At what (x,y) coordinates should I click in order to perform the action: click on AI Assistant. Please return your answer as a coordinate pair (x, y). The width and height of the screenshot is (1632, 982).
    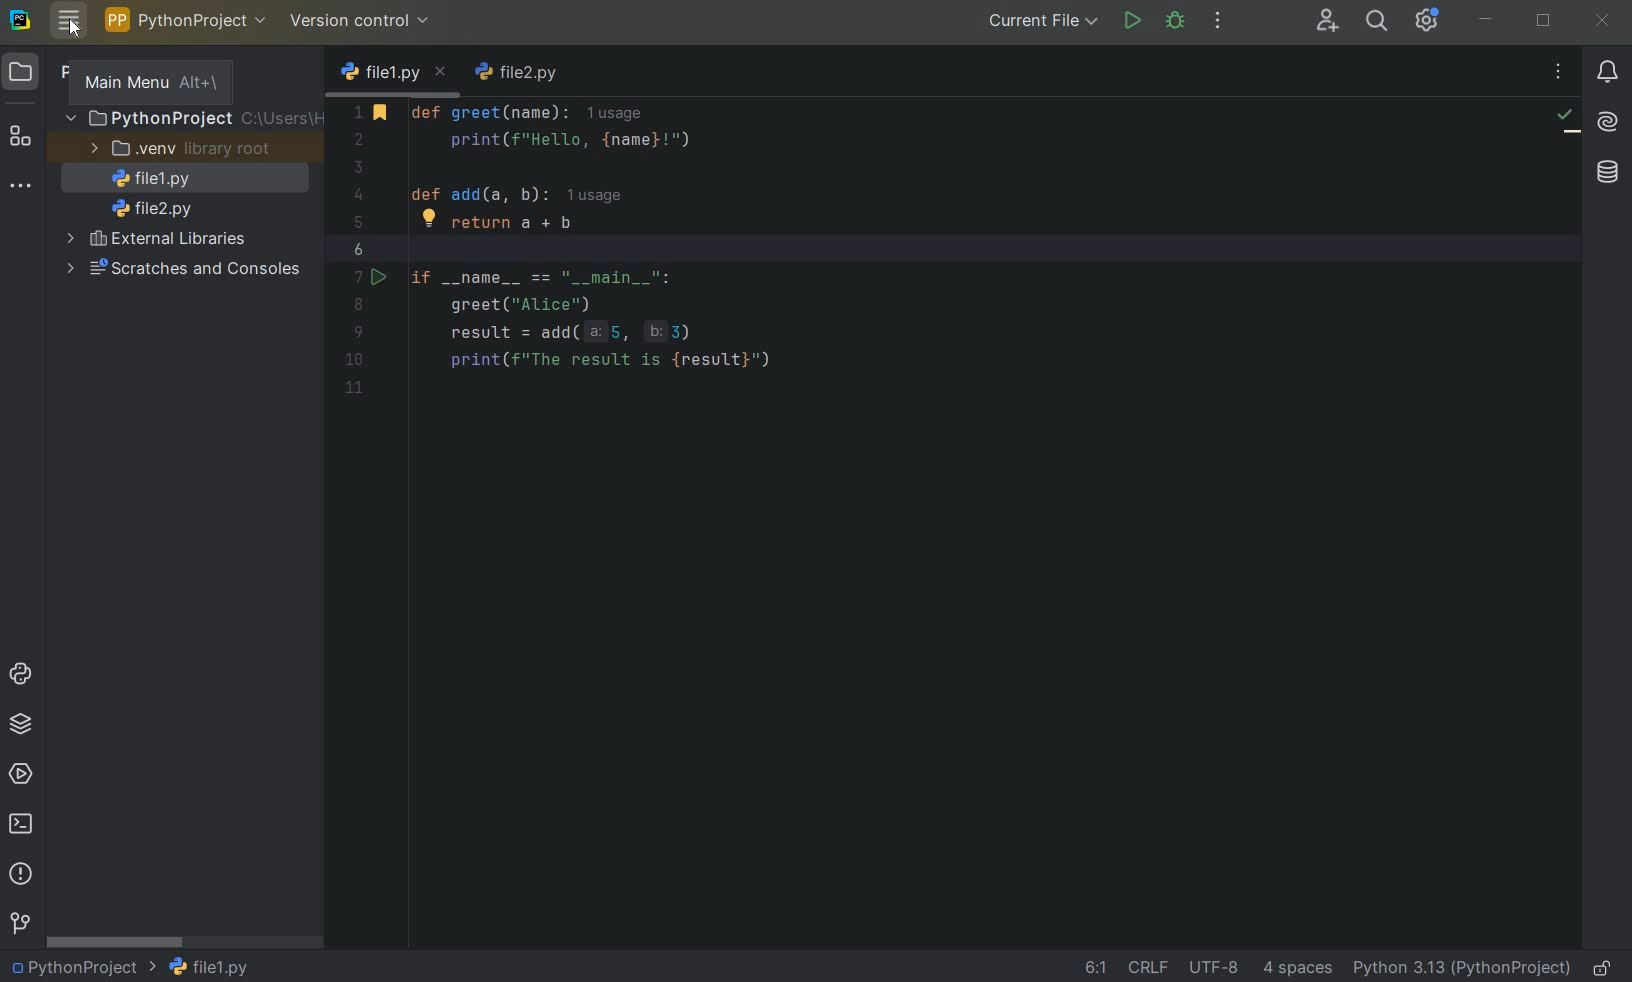
    Looking at the image, I should click on (1609, 124).